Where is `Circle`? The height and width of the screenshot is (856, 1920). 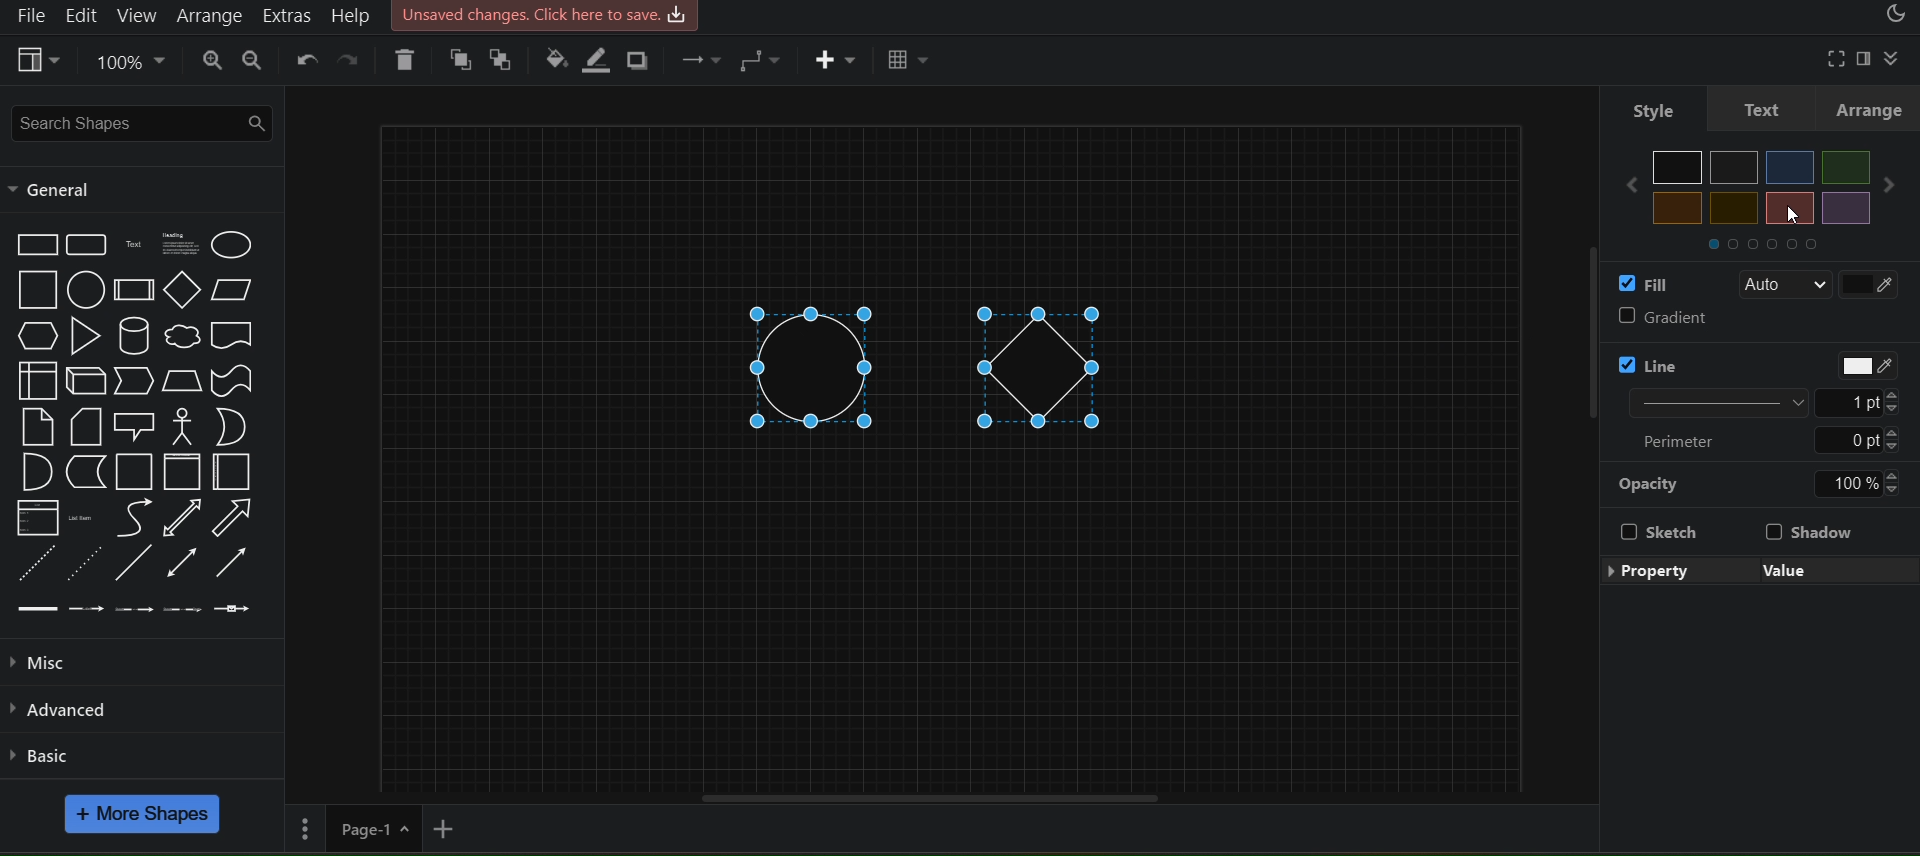
Circle is located at coordinates (86, 289).